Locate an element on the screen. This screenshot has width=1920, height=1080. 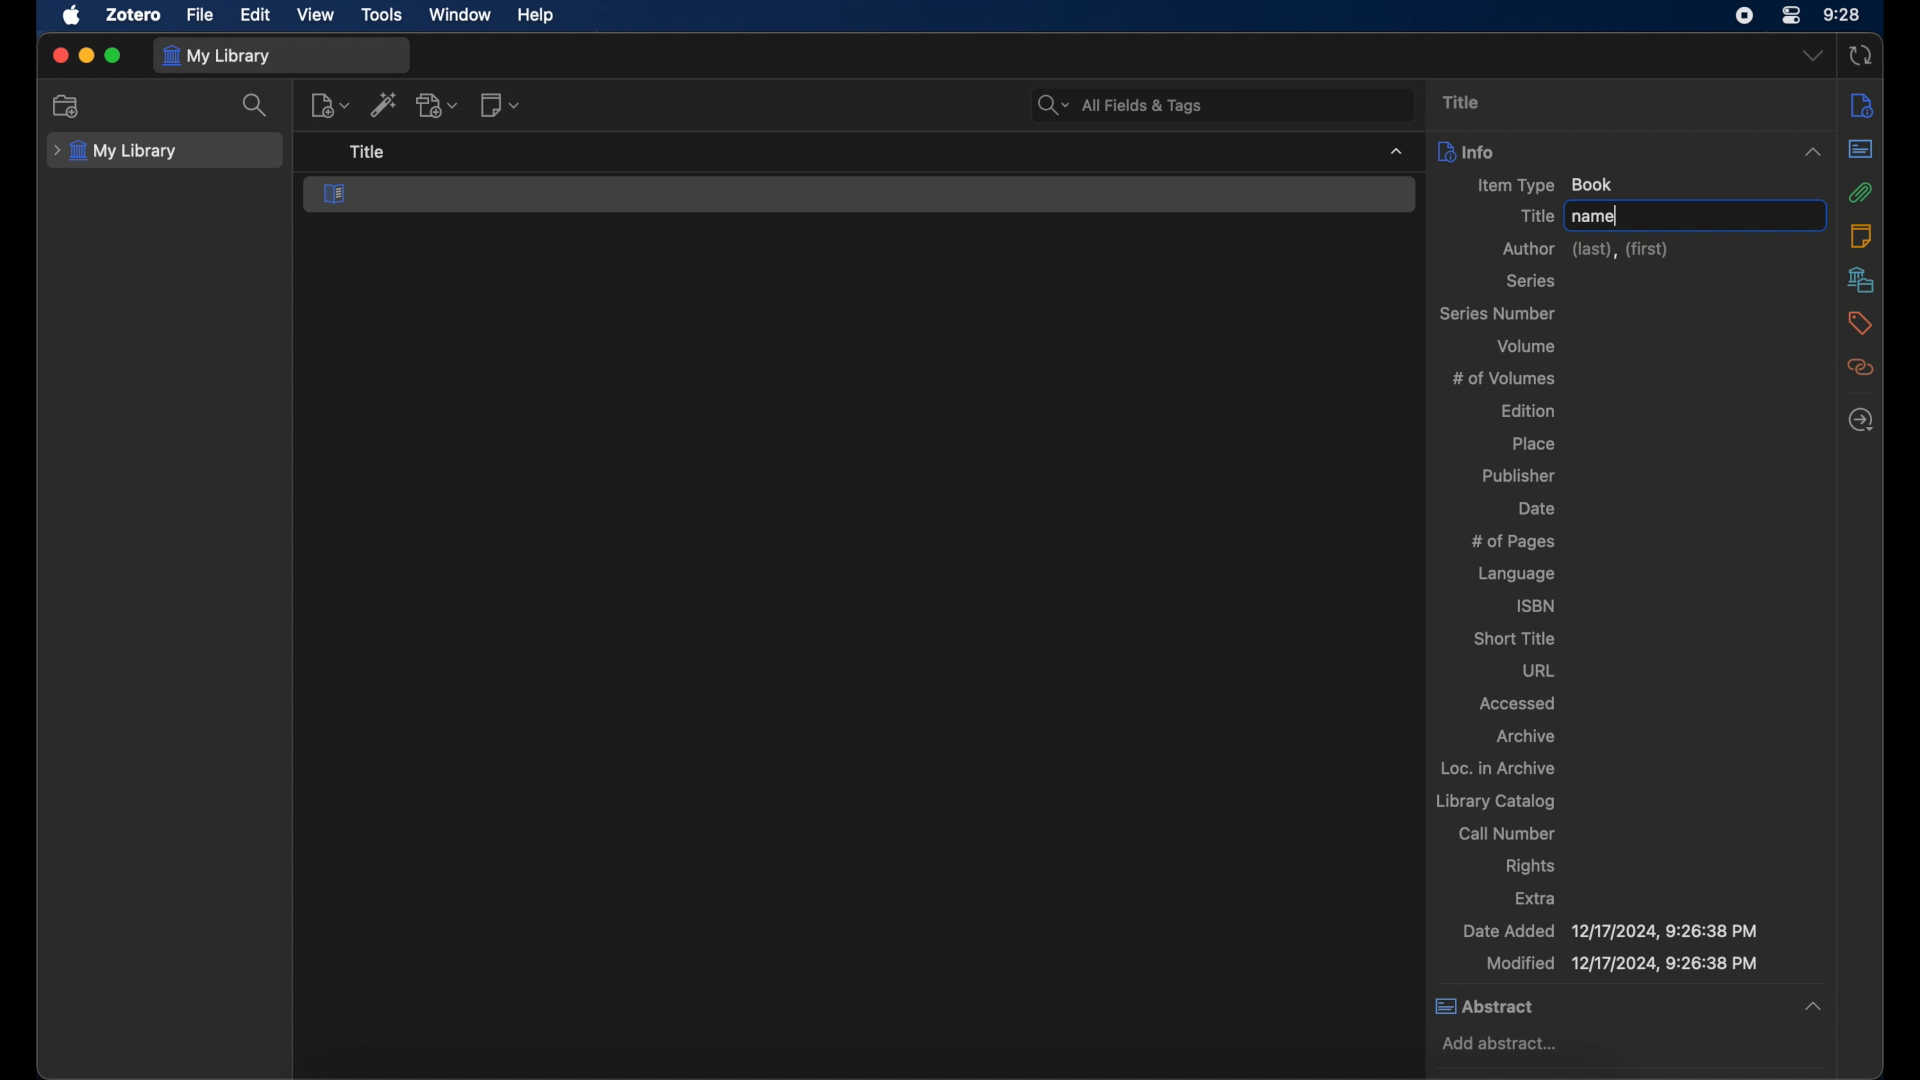
no of pages is located at coordinates (1513, 541).